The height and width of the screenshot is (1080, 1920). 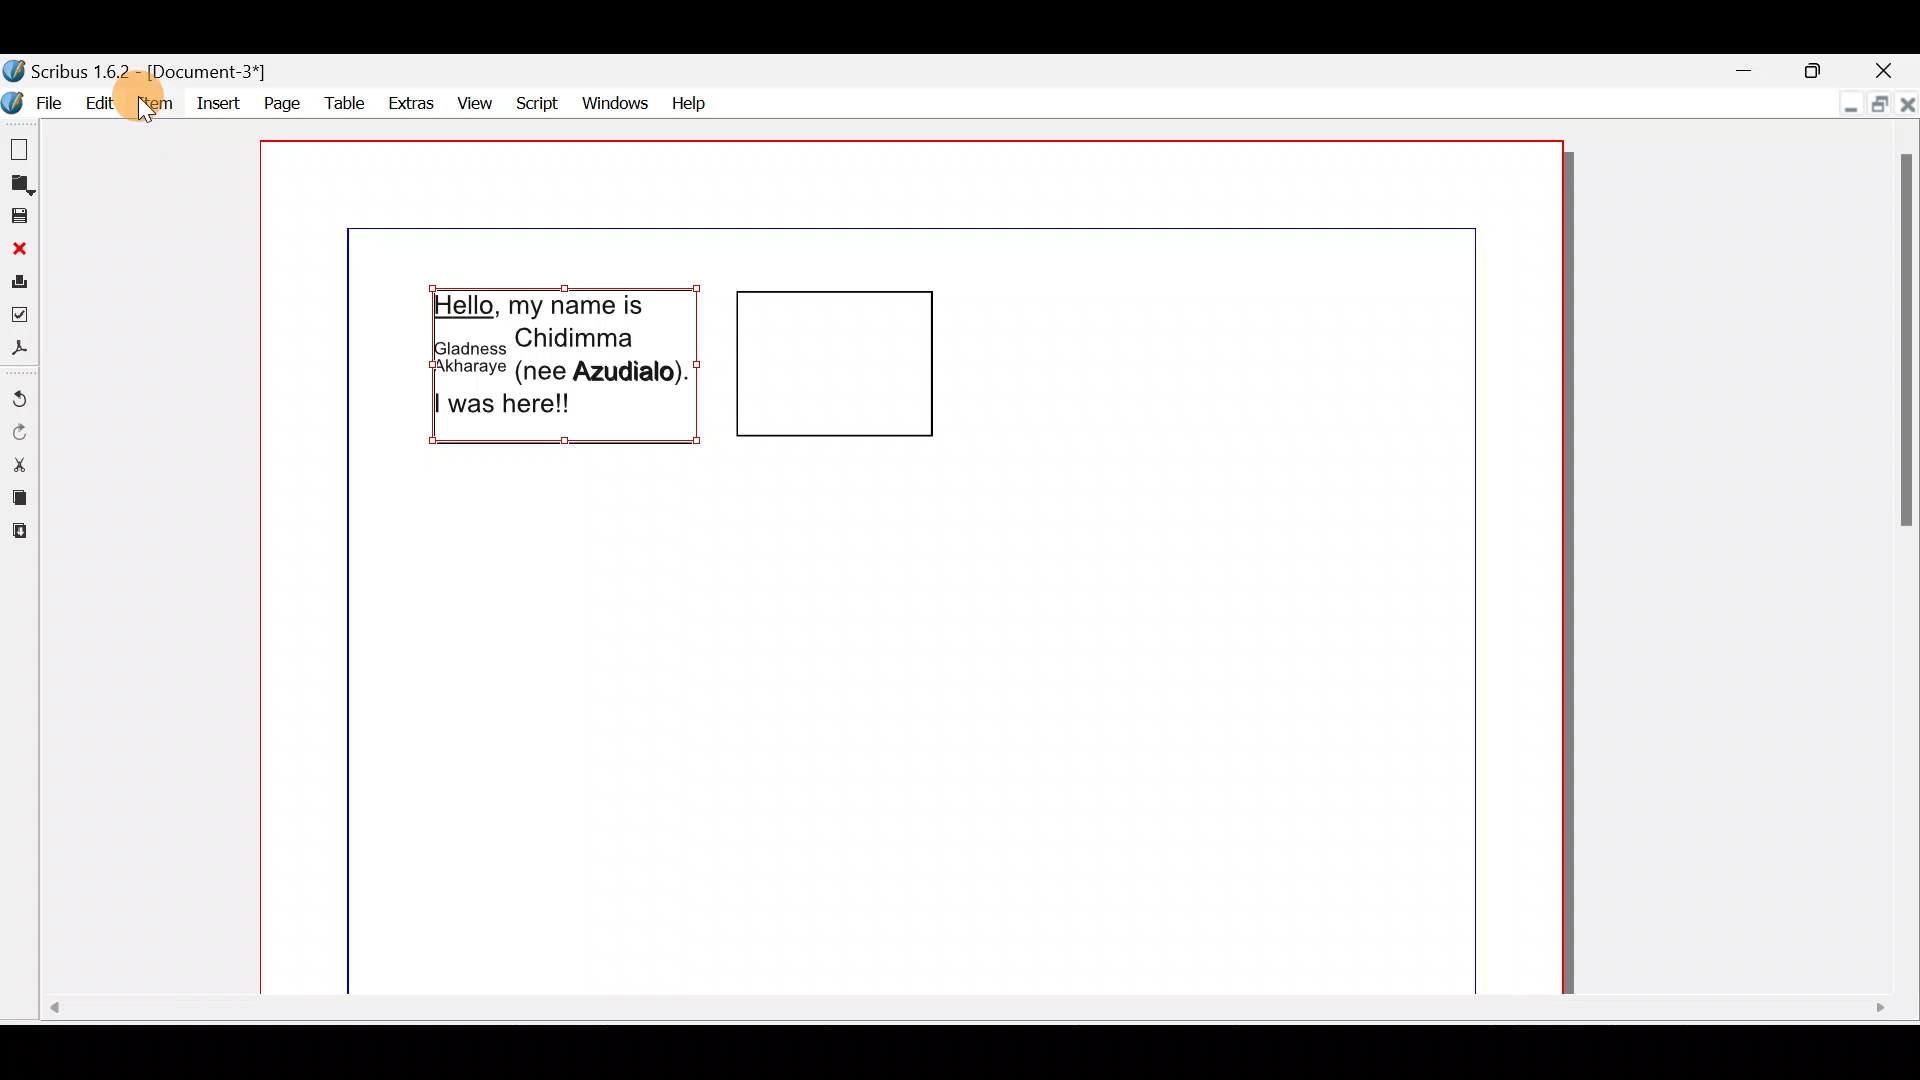 What do you see at coordinates (538, 100) in the screenshot?
I see `Script` at bounding box center [538, 100].